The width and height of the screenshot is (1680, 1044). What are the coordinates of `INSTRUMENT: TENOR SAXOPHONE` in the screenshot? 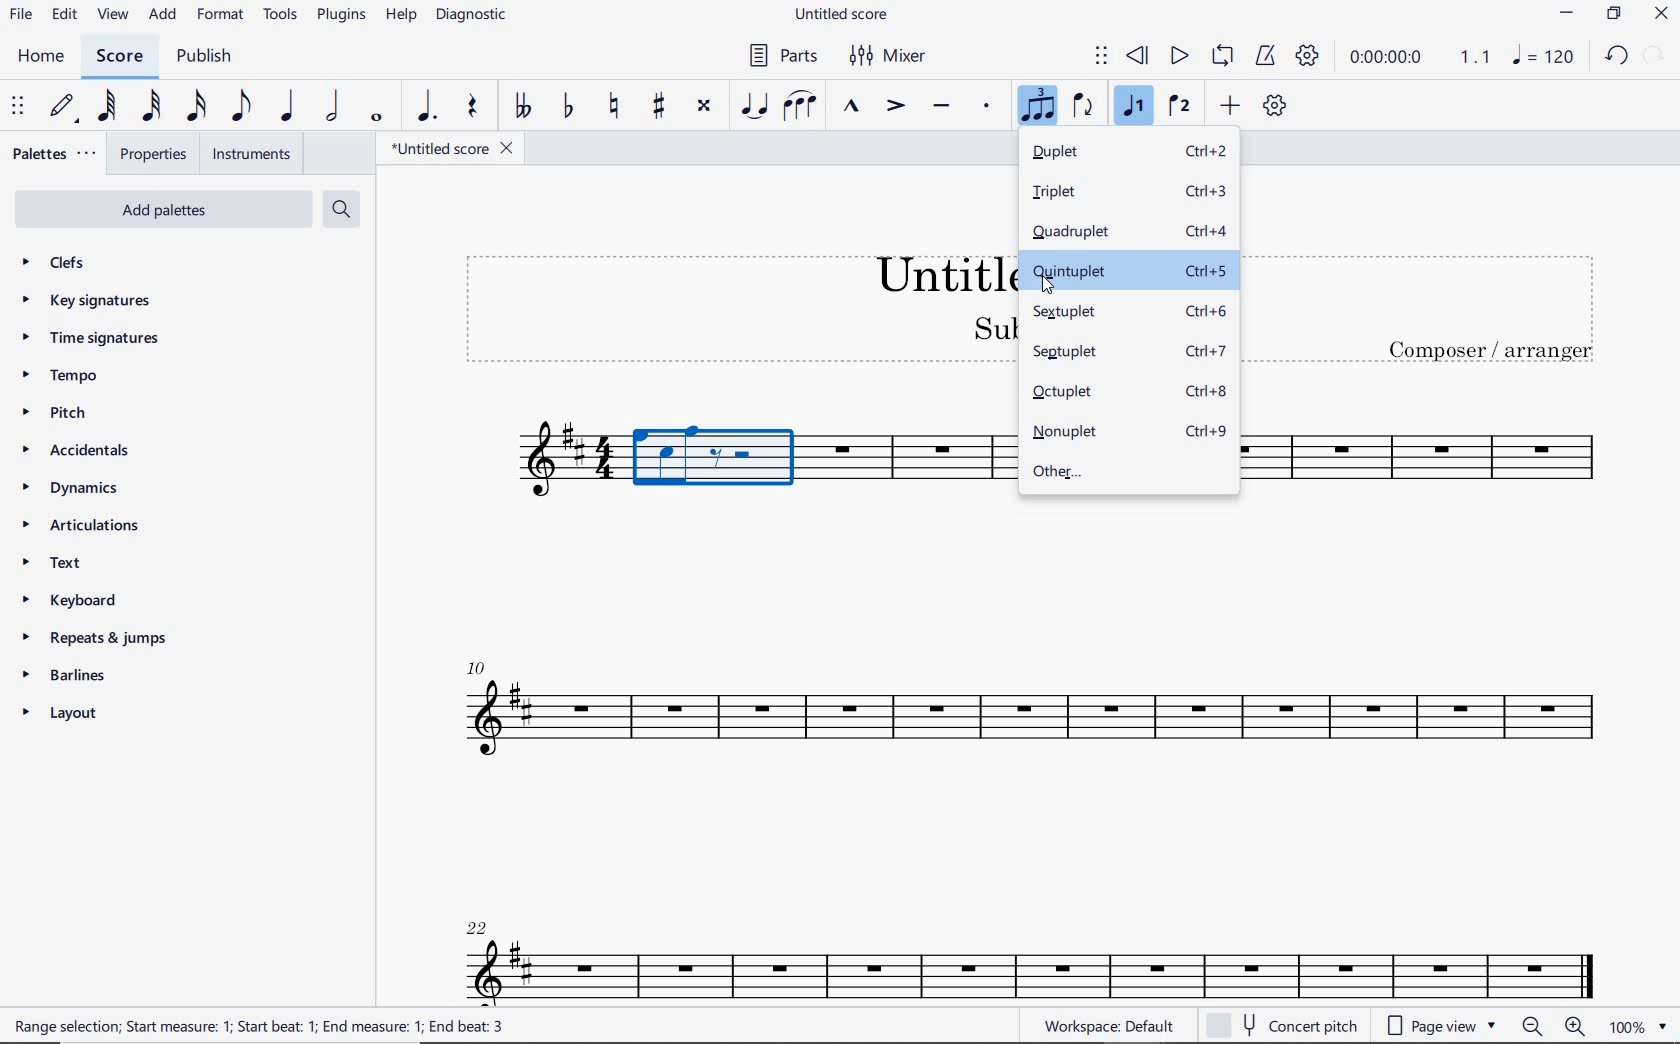 It's located at (1422, 459).